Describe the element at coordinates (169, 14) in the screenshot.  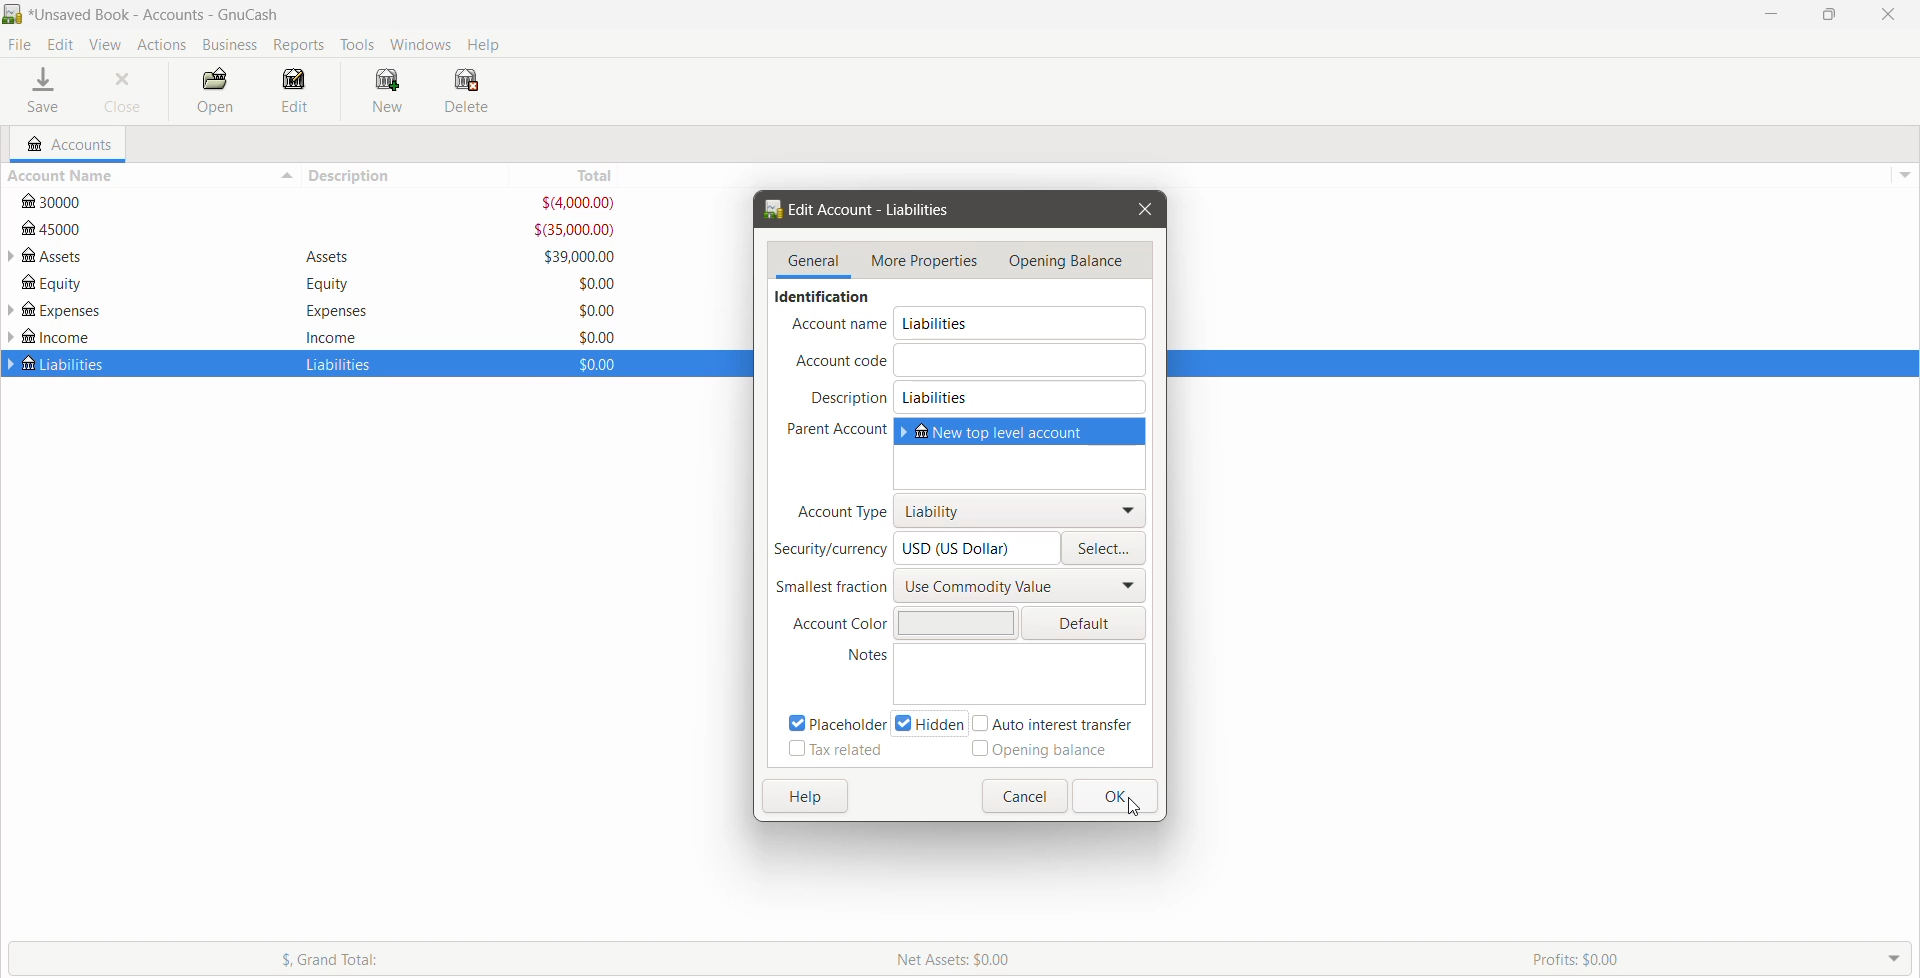
I see `Current Book Name - Accounts - Application Name` at that location.